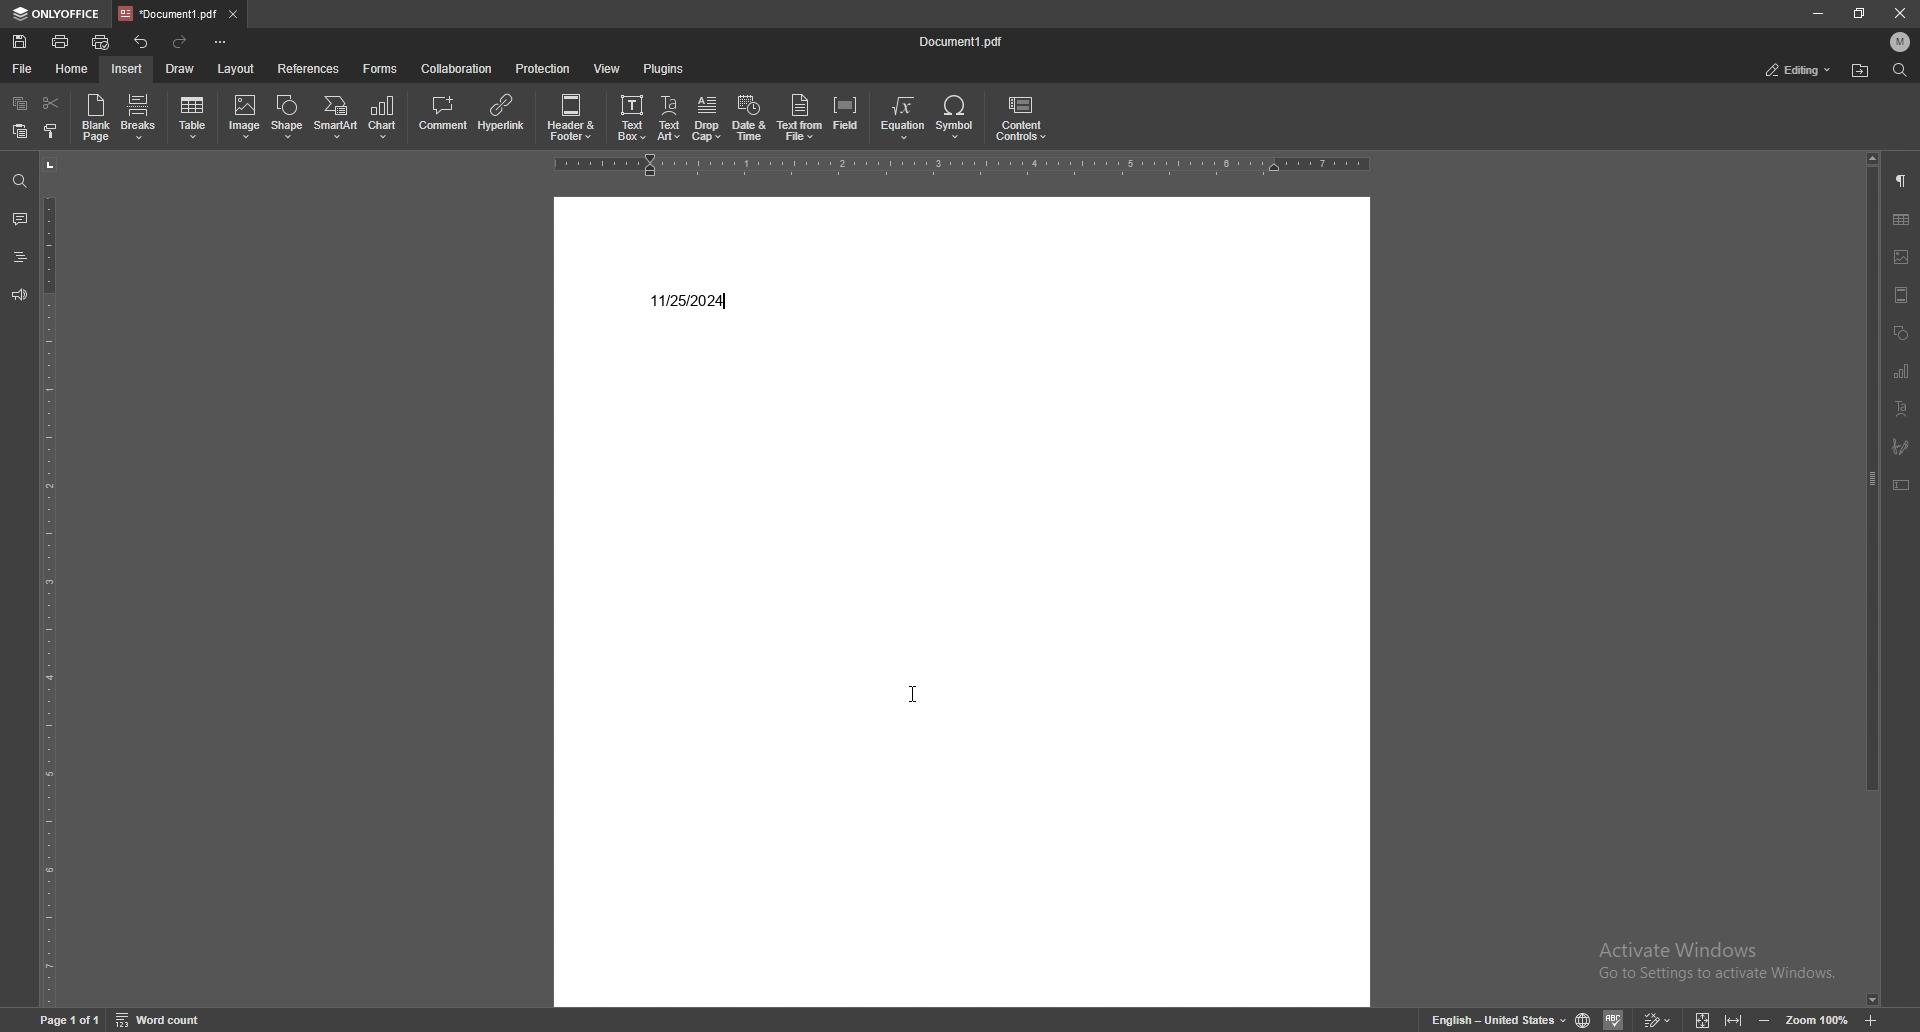 The image size is (1920, 1032). I want to click on image, so click(1900, 255).